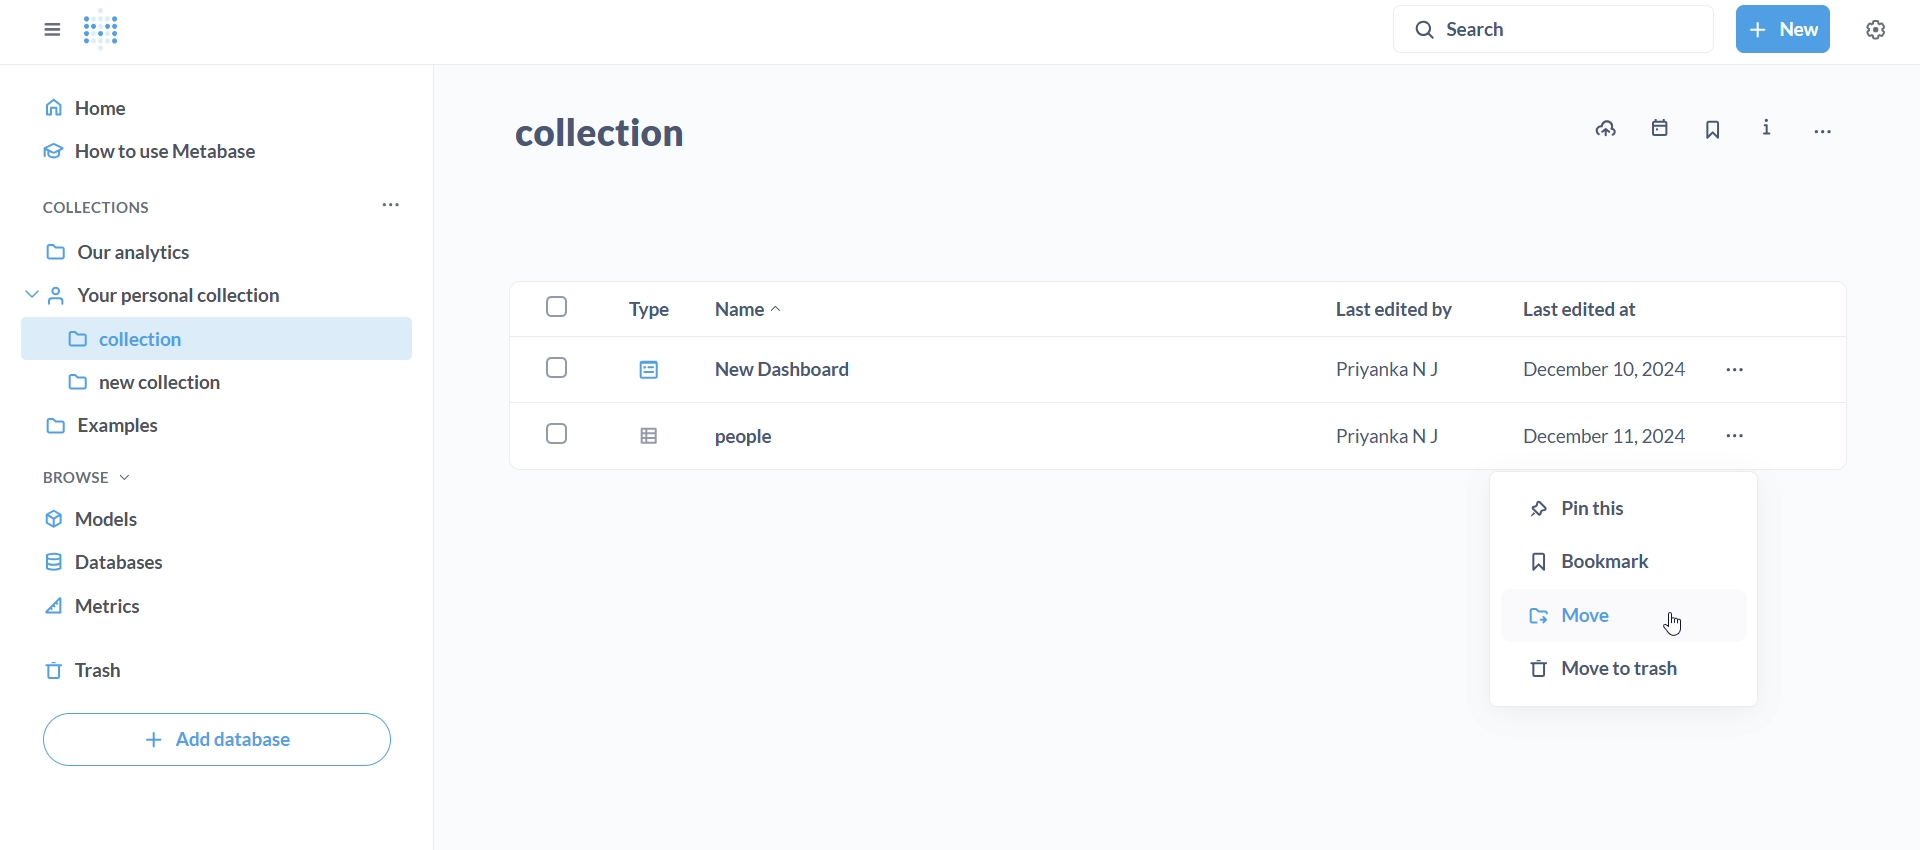 The image size is (1920, 850). I want to click on checkbox, so click(555, 434).